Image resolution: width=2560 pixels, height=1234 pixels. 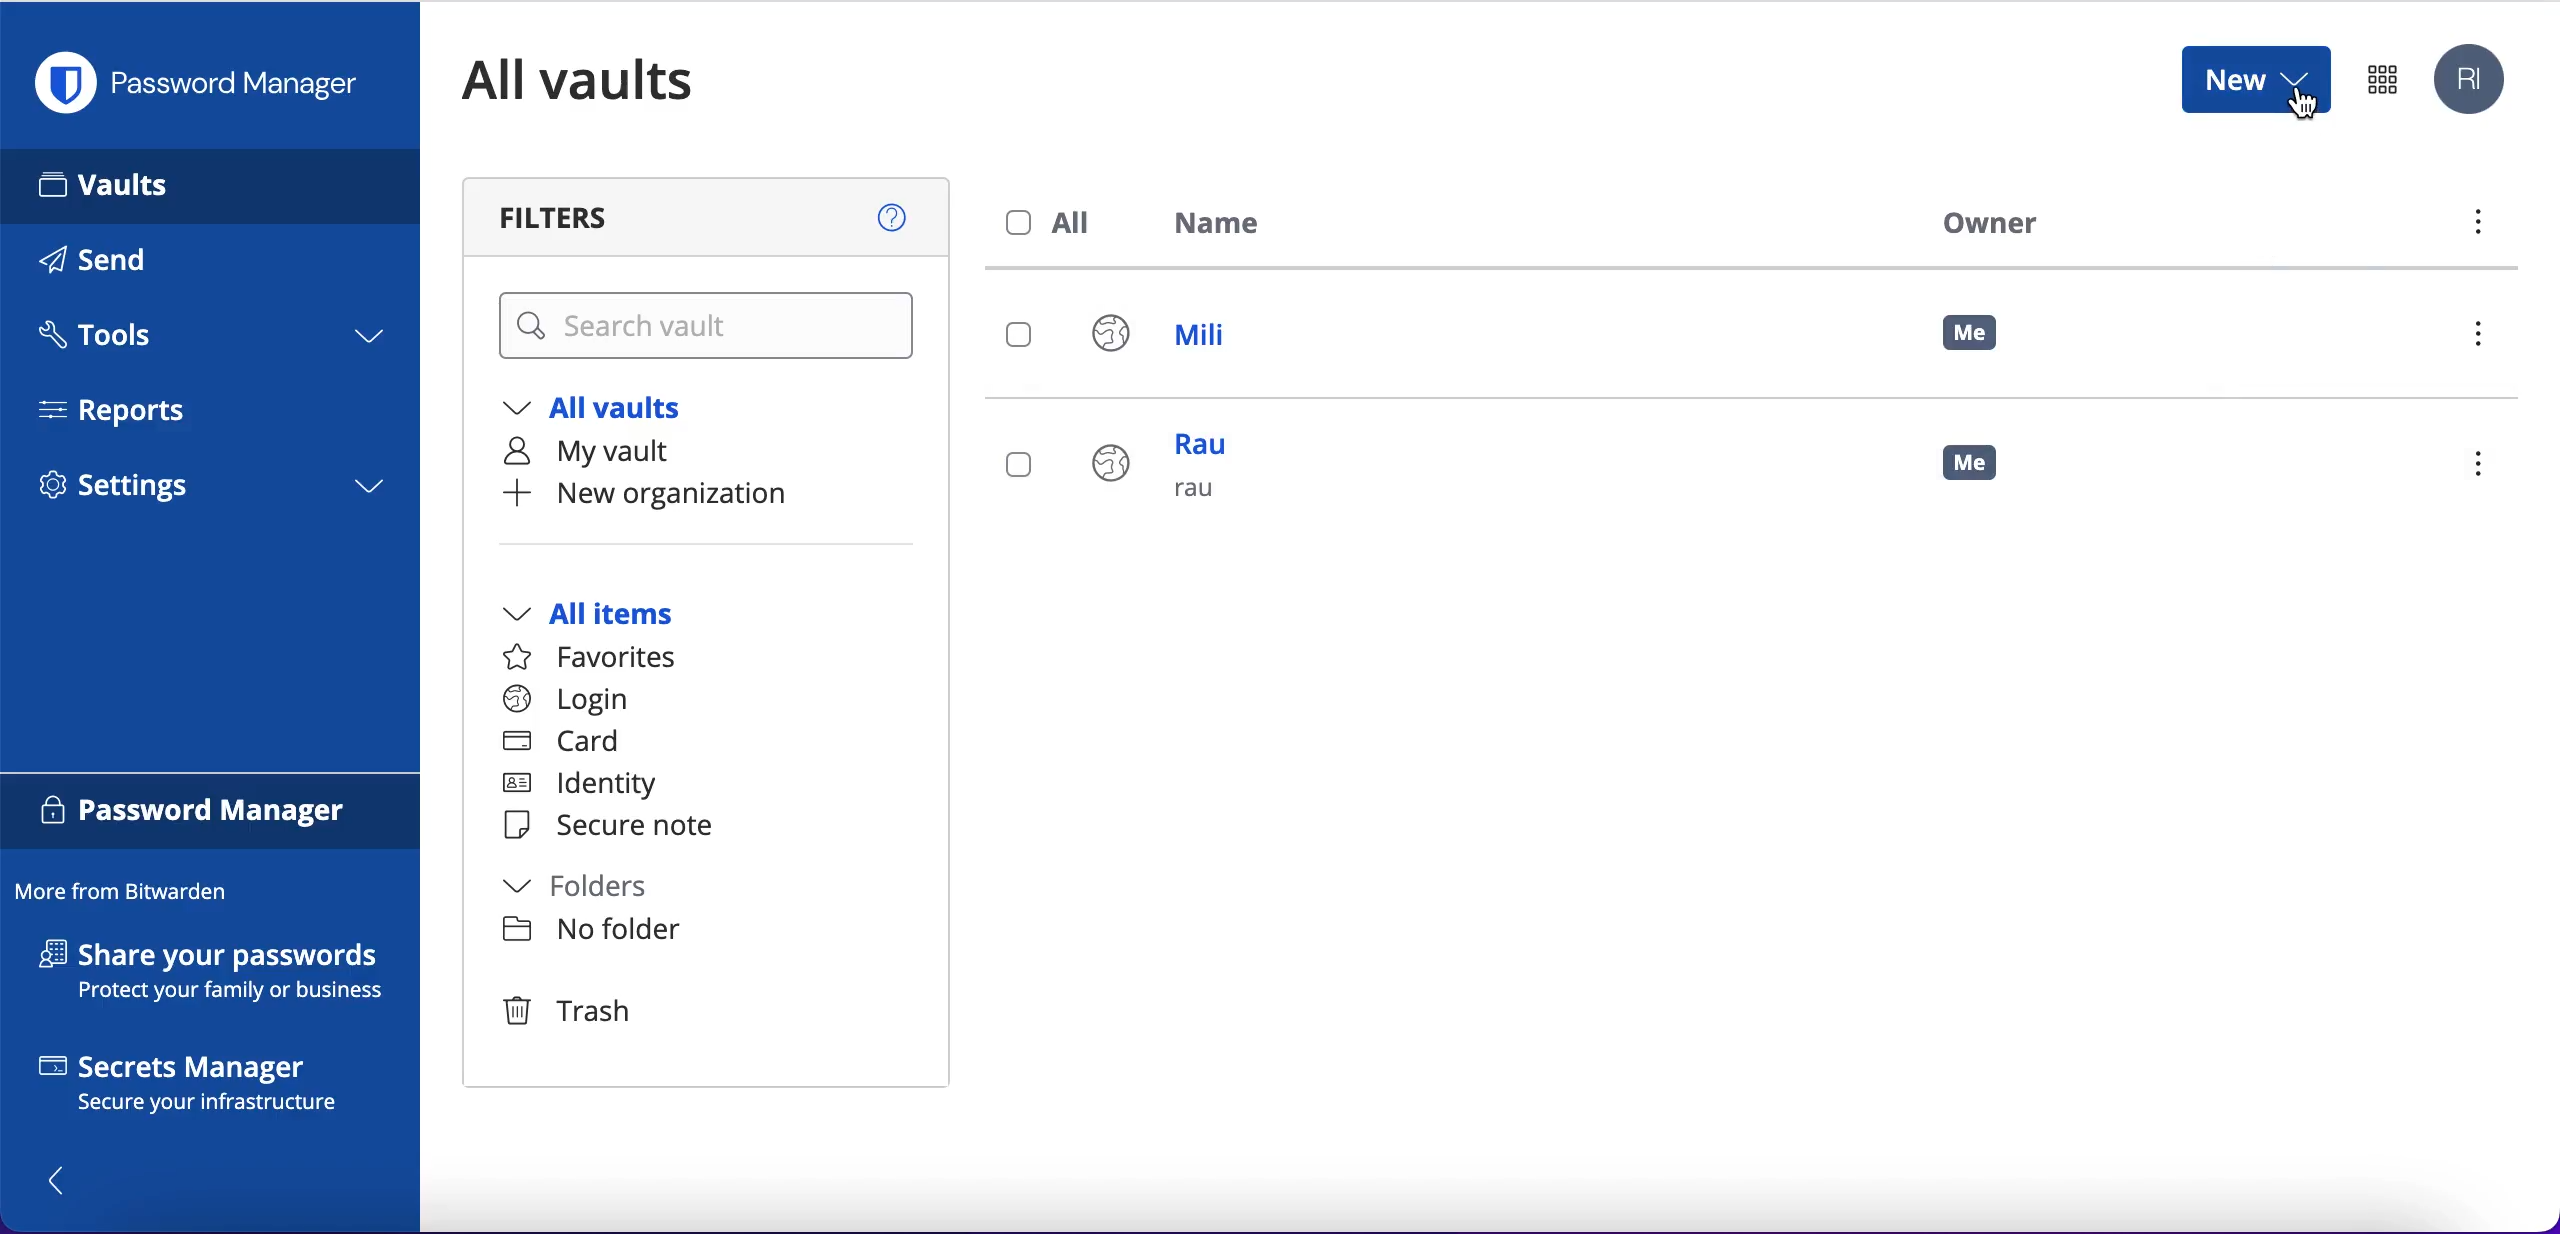 I want to click on secure note, so click(x=618, y=827).